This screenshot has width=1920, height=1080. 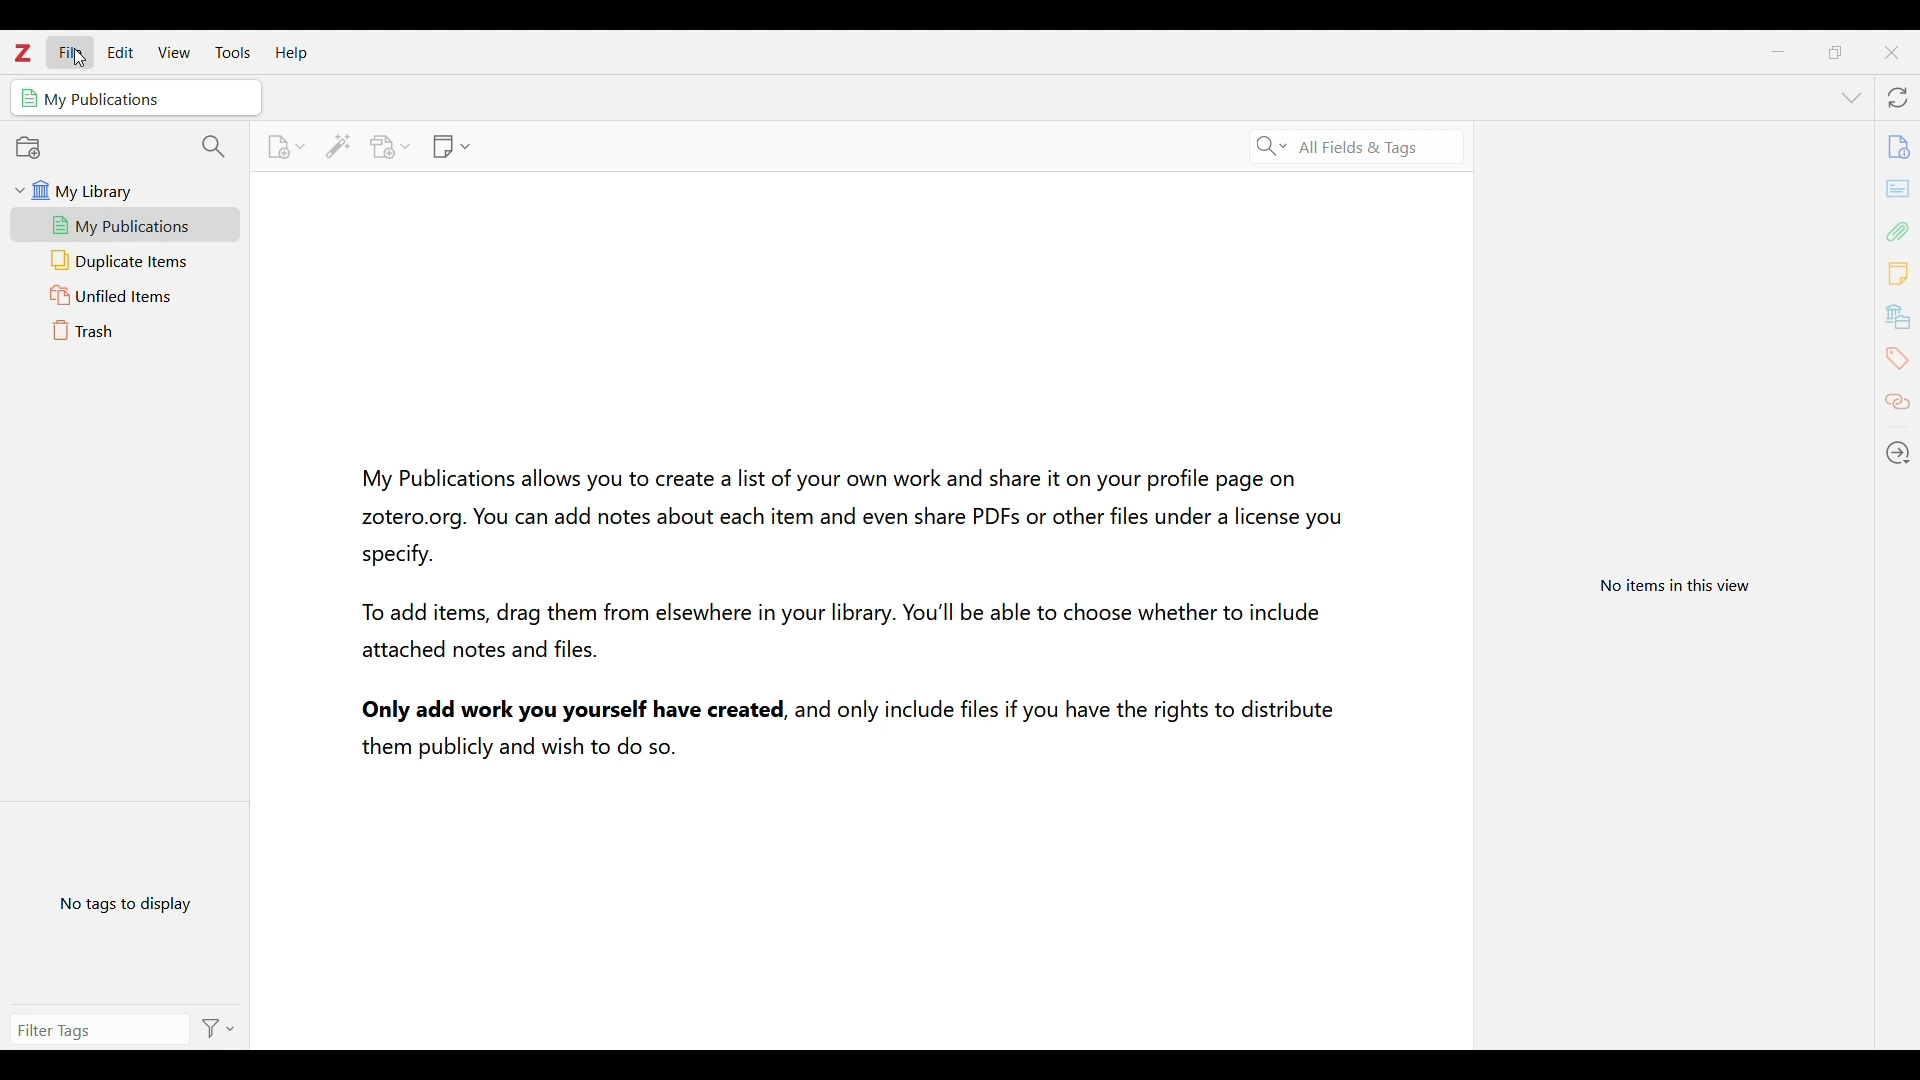 What do you see at coordinates (1899, 145) in the screenshot?
I see `Info` at bounding box center [1899, 145].